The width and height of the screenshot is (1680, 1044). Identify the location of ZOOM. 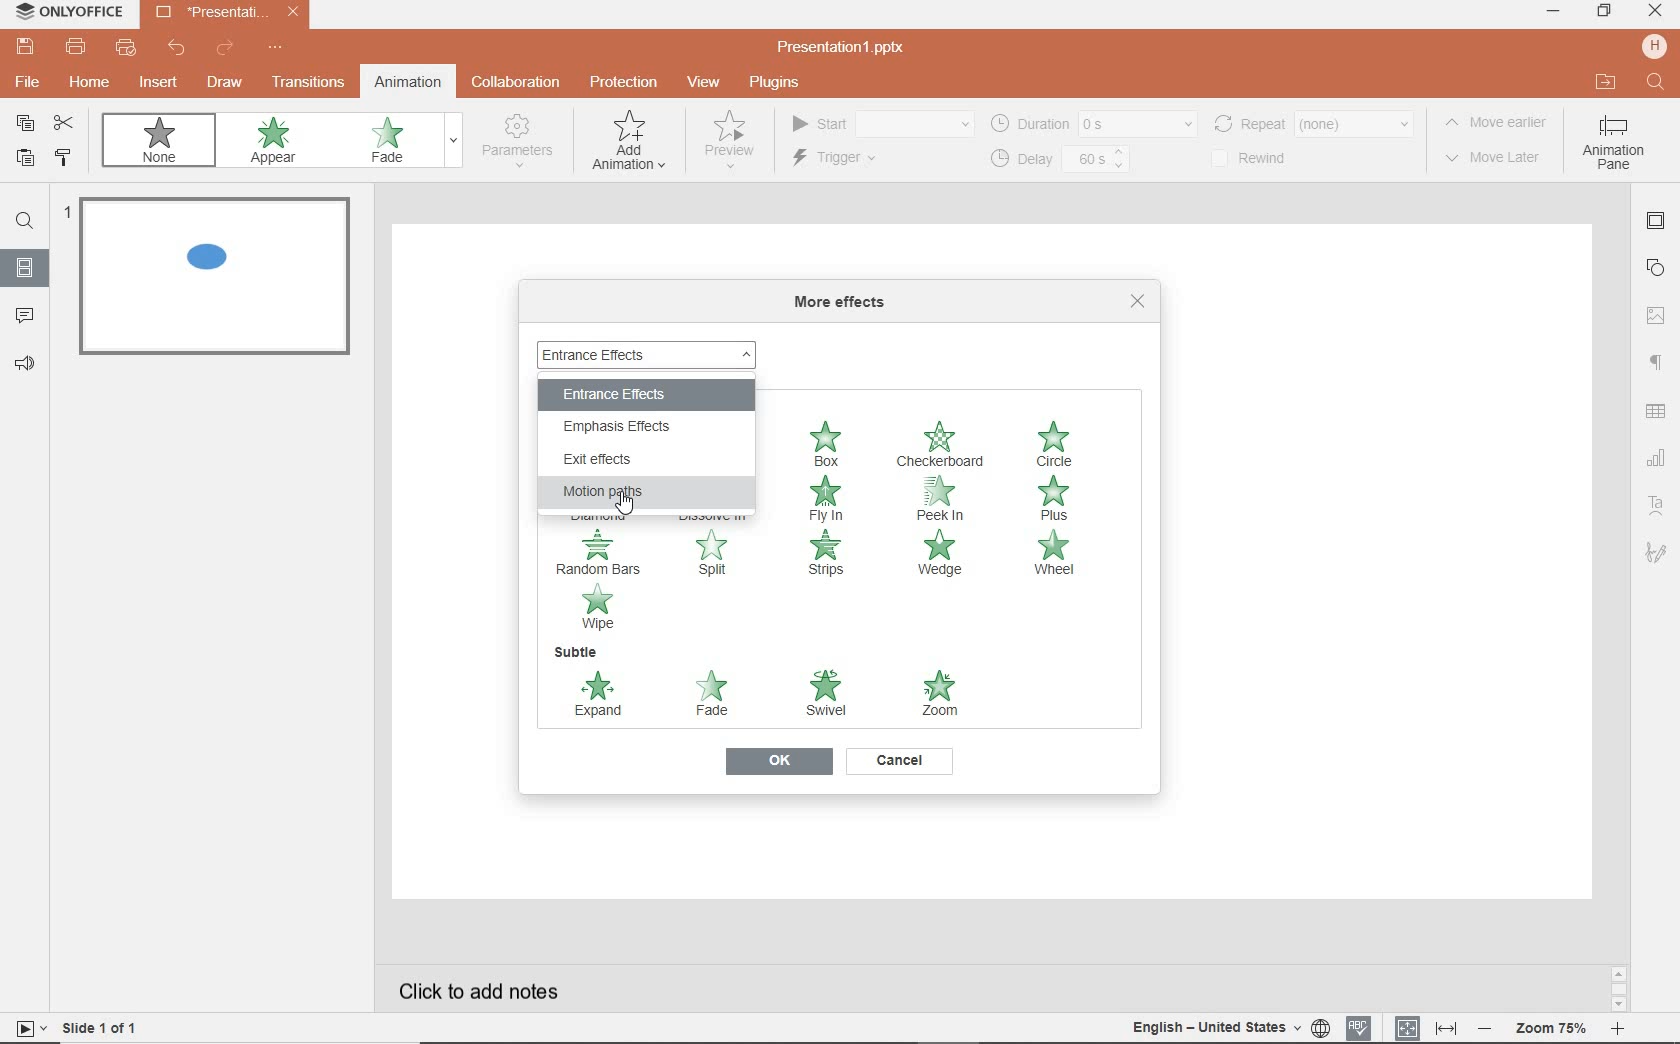
(937, 692).